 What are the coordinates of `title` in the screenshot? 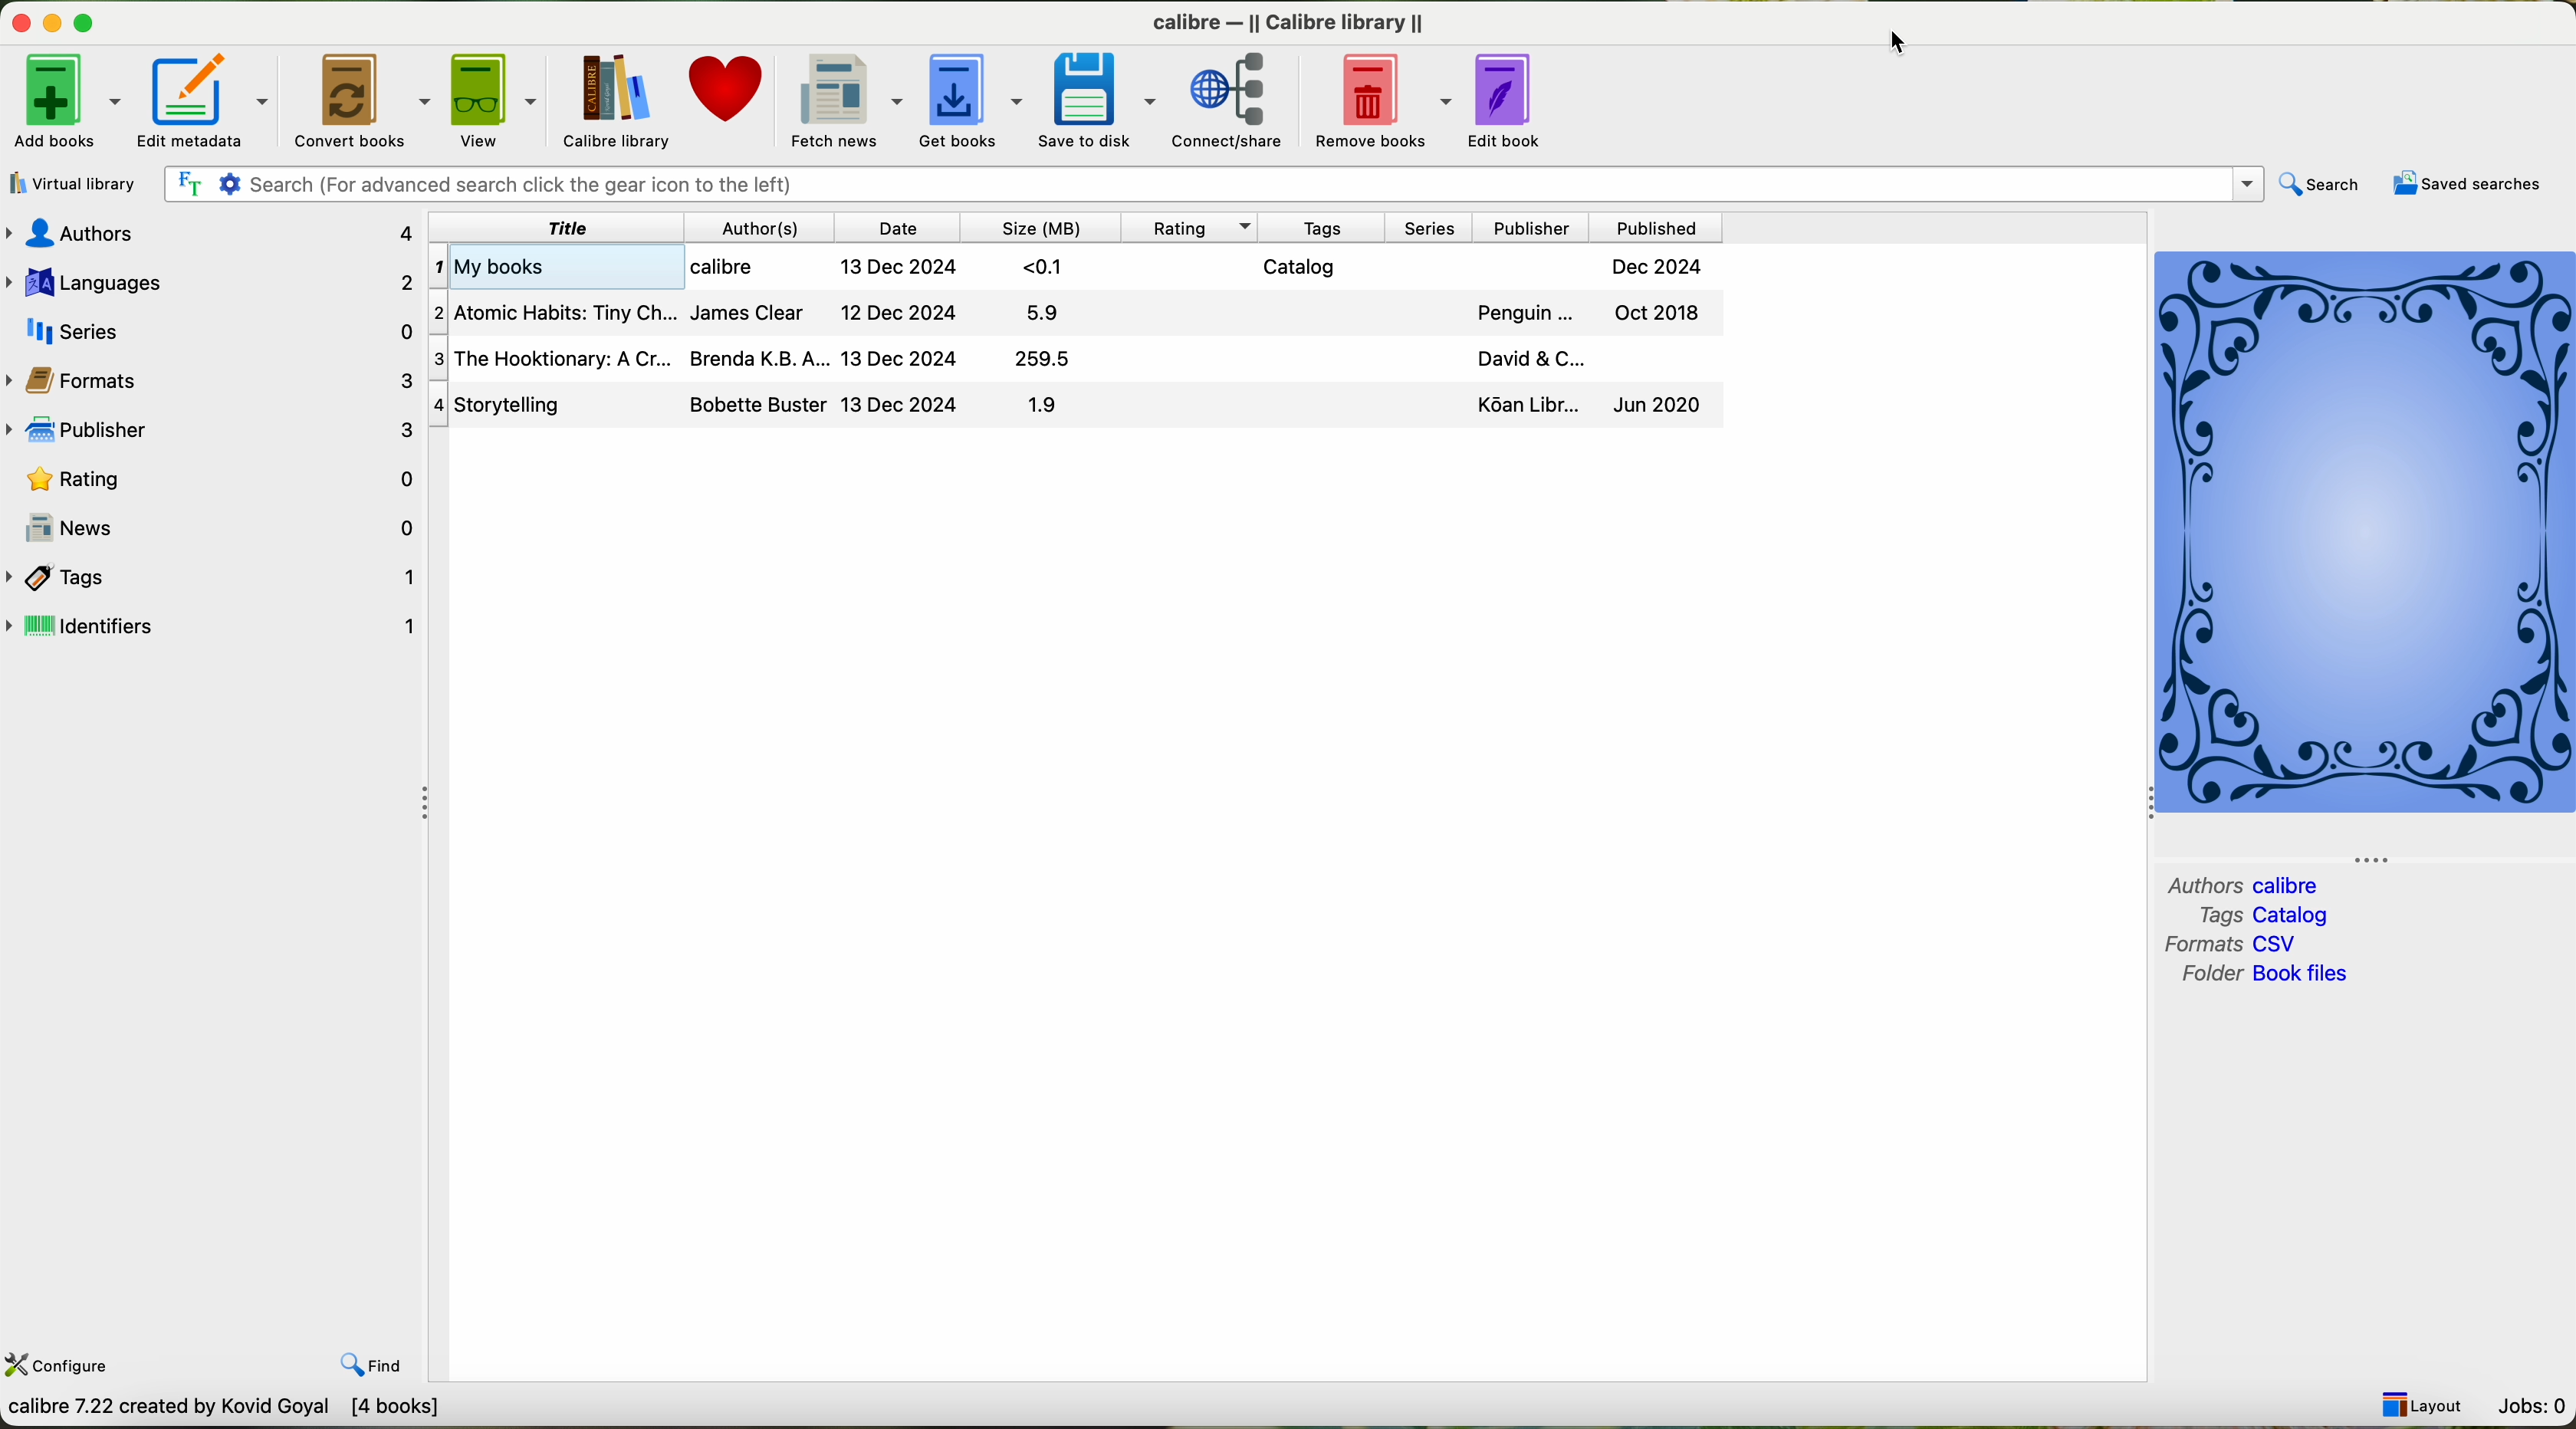 It's located at (550, 230).